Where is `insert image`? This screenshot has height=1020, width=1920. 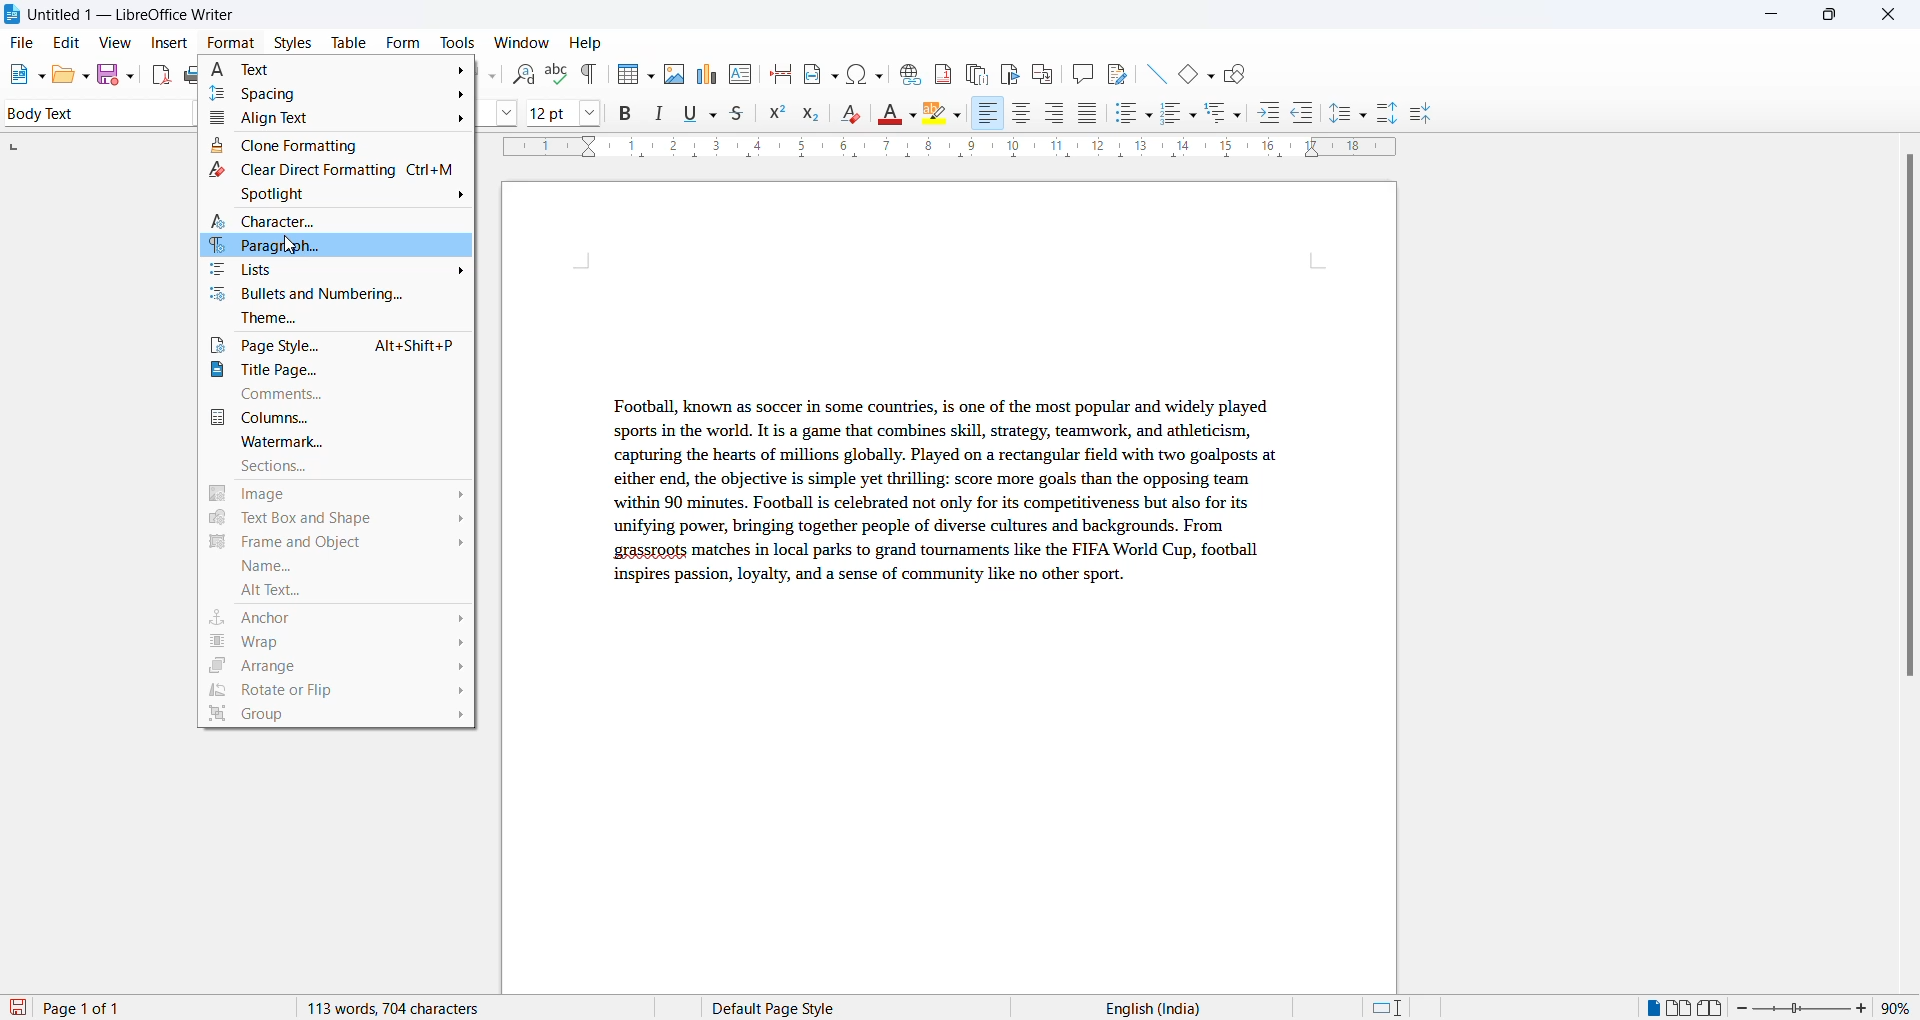
insert image is located at coordinates (673, 74).